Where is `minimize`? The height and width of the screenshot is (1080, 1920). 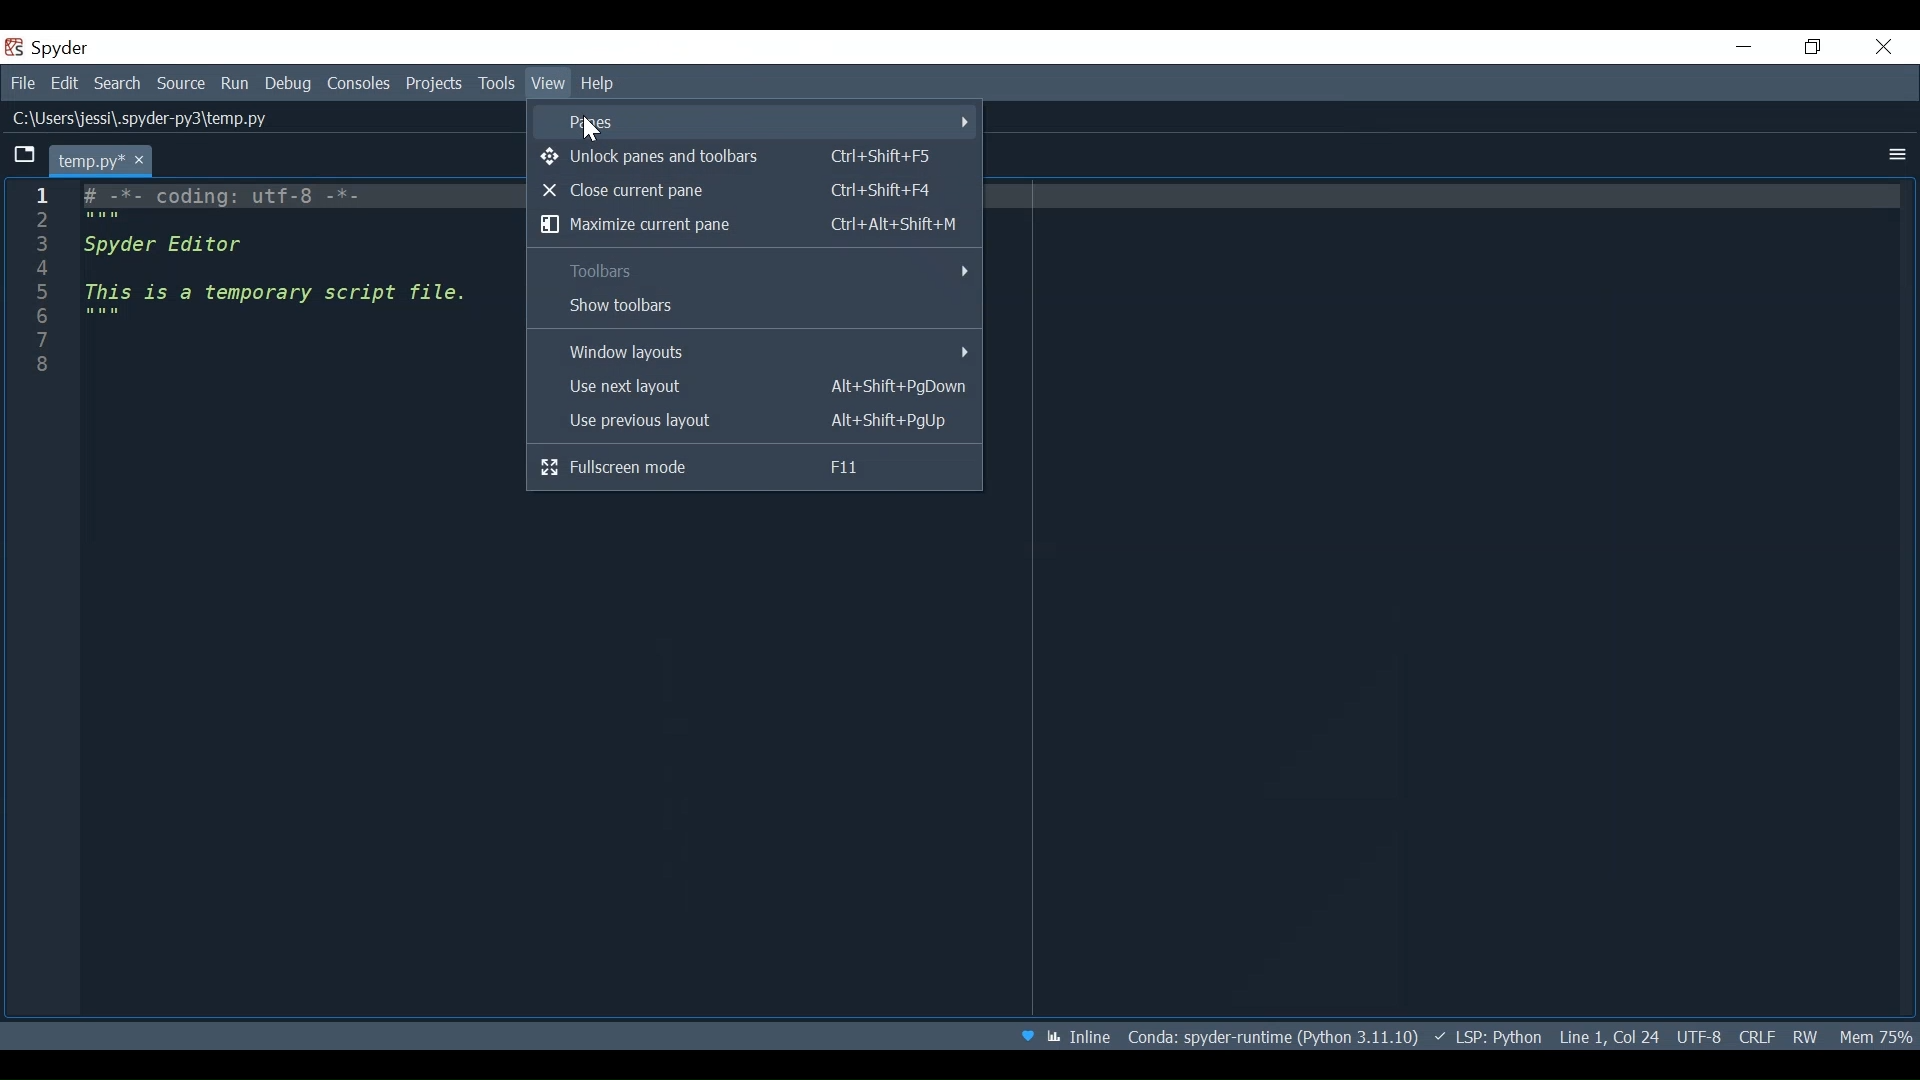 minimize is located at coordinates (1742, 46).